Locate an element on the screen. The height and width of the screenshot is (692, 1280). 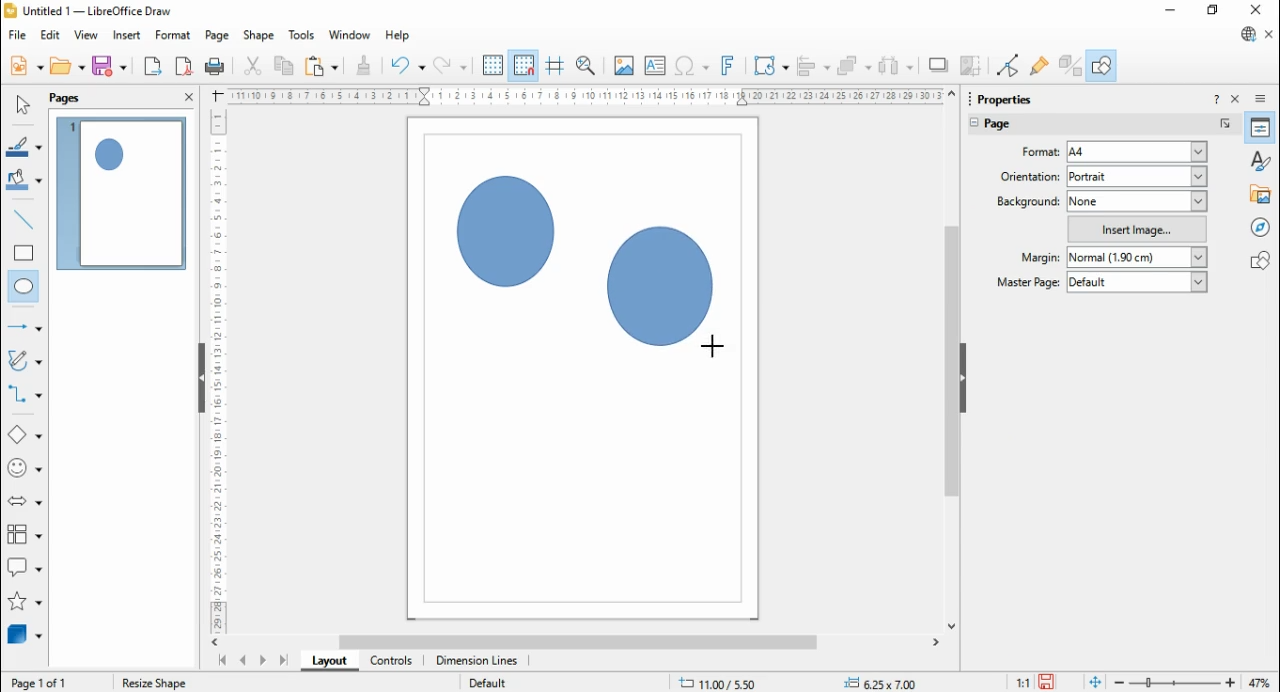
default is located at coordinates (1137, 281).